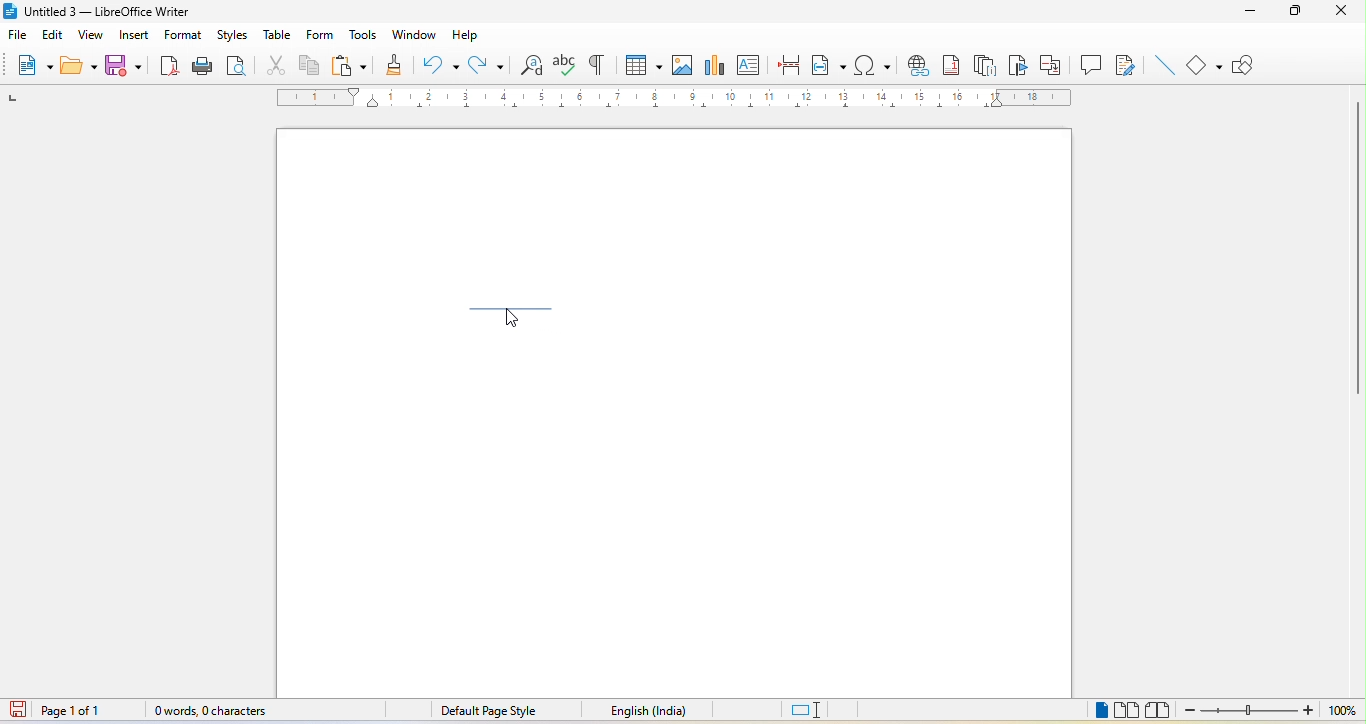  What do you see at coordinates (21, 36) in the screenshot?
I see `file` at bounding box center [21, 36].